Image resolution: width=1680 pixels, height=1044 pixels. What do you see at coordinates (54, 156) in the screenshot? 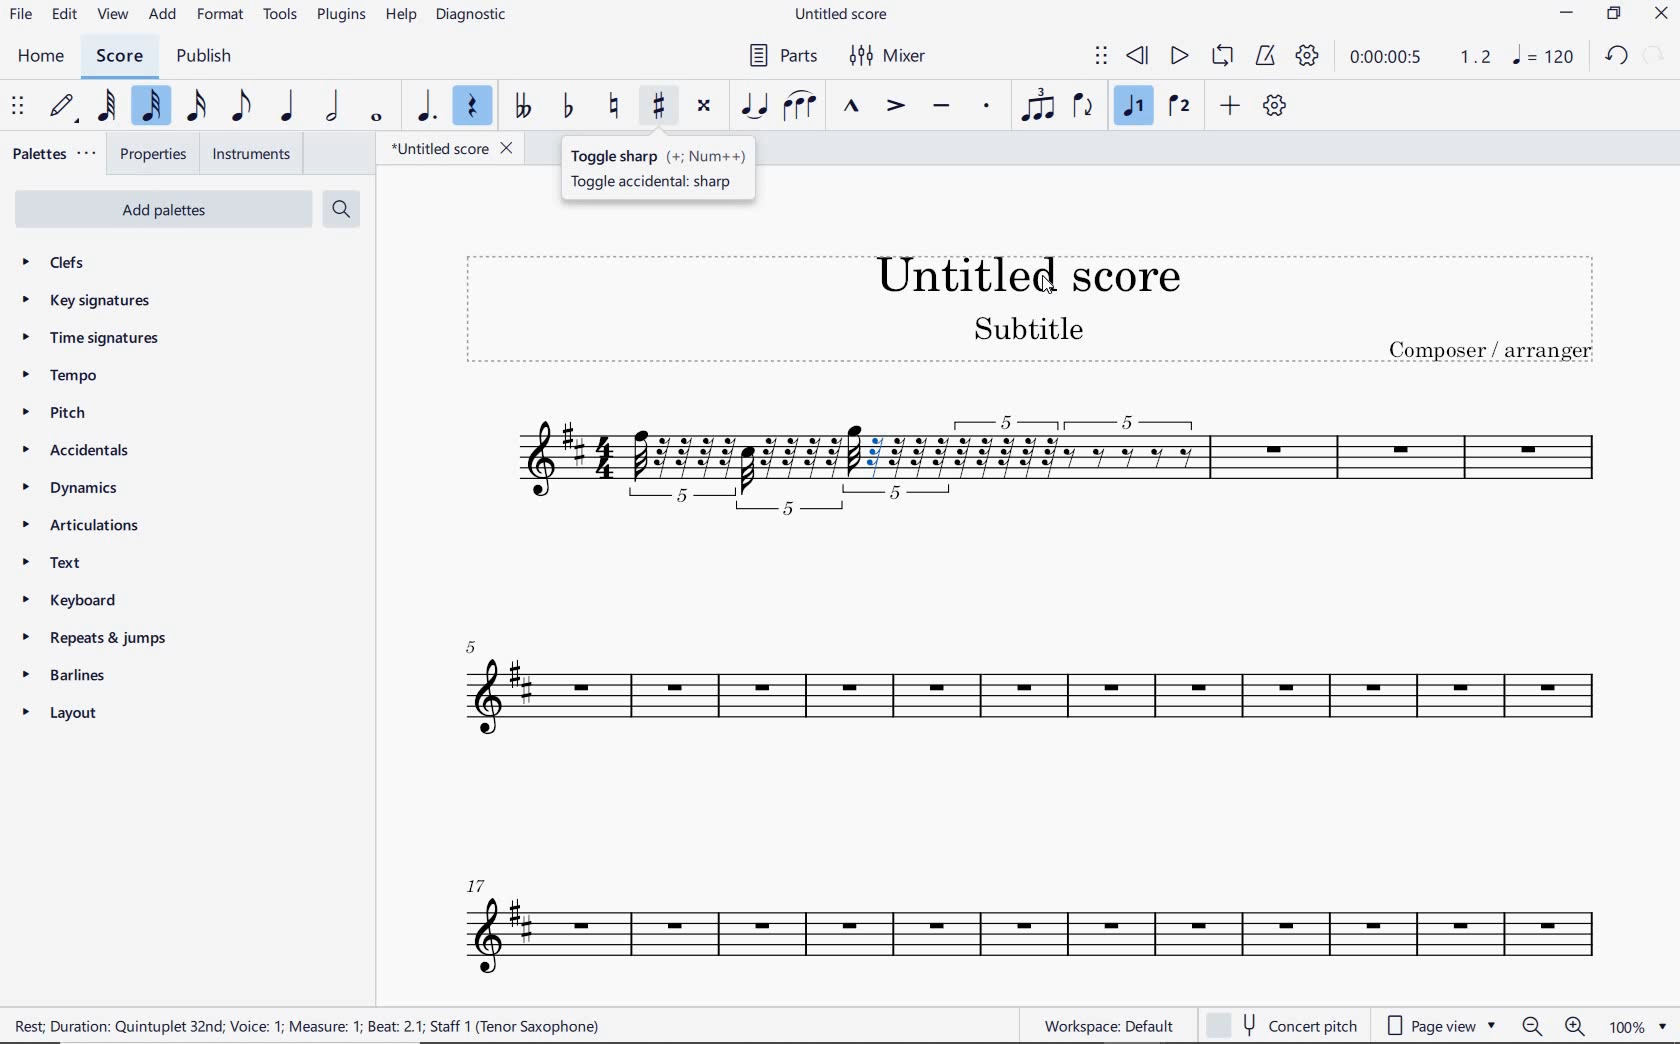
I see `PALETTES` at bounding box center [54, 156].